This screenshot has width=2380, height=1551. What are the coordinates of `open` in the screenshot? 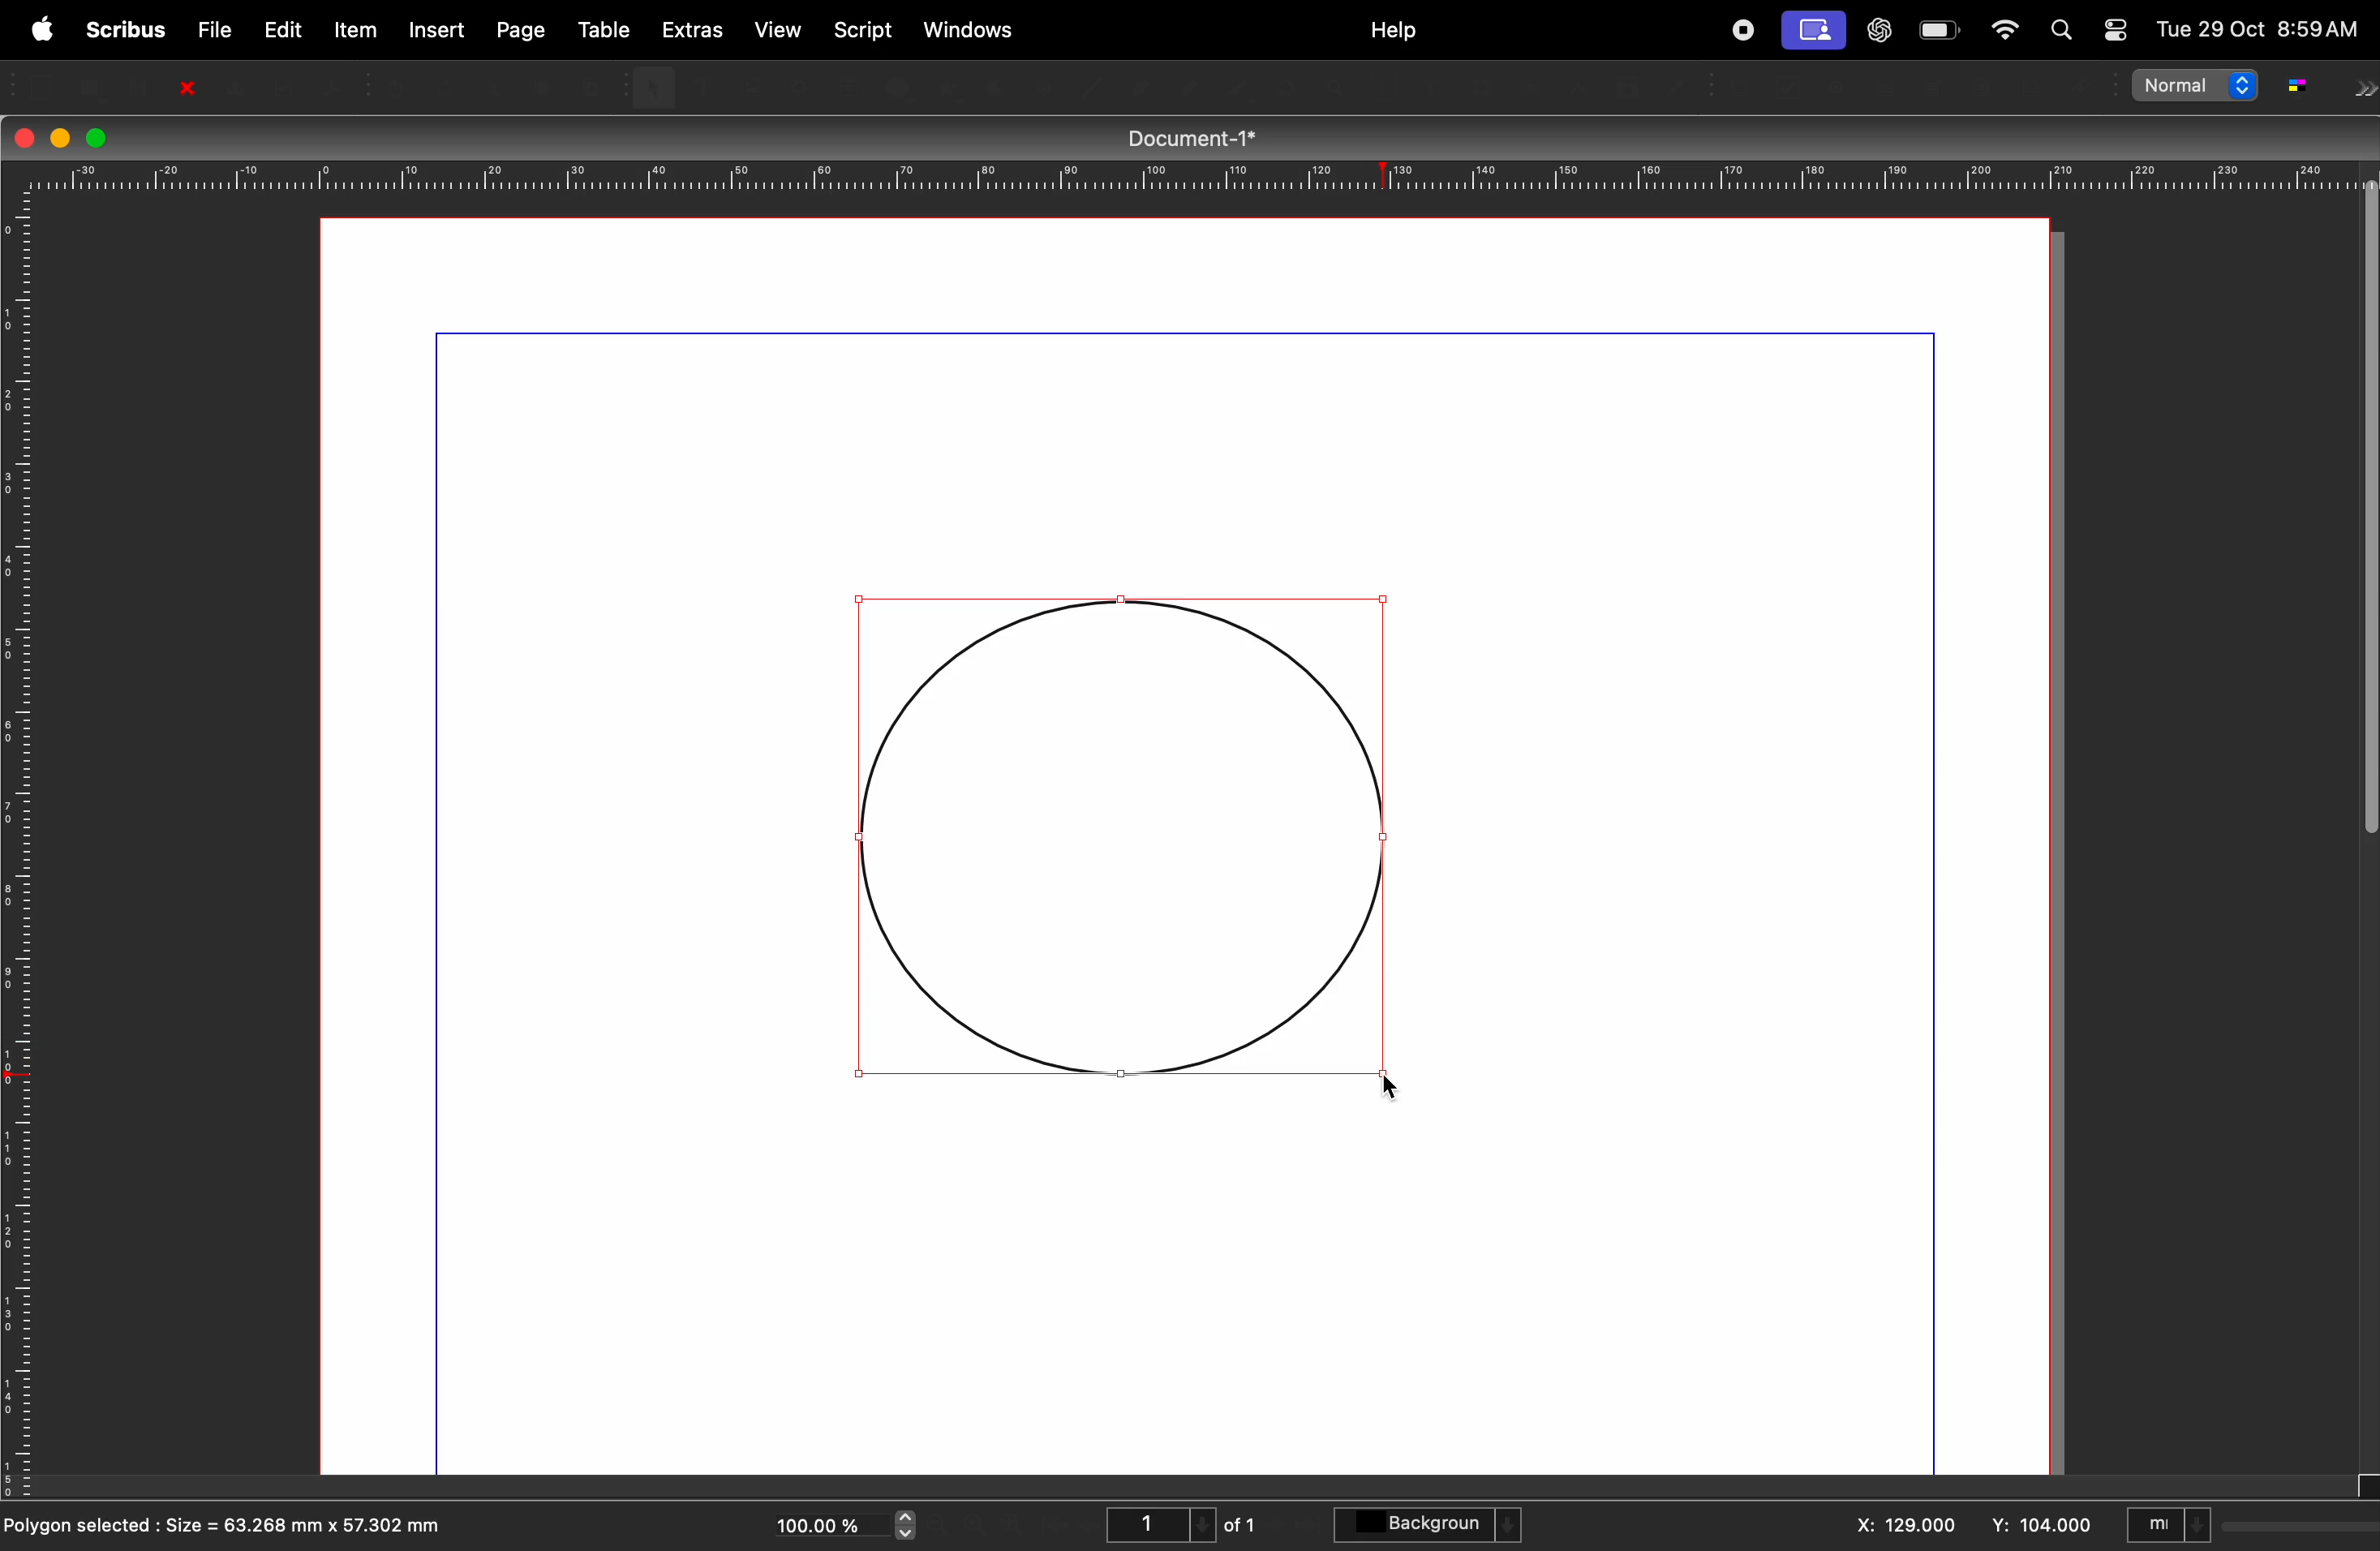 It's located at (93, 84).